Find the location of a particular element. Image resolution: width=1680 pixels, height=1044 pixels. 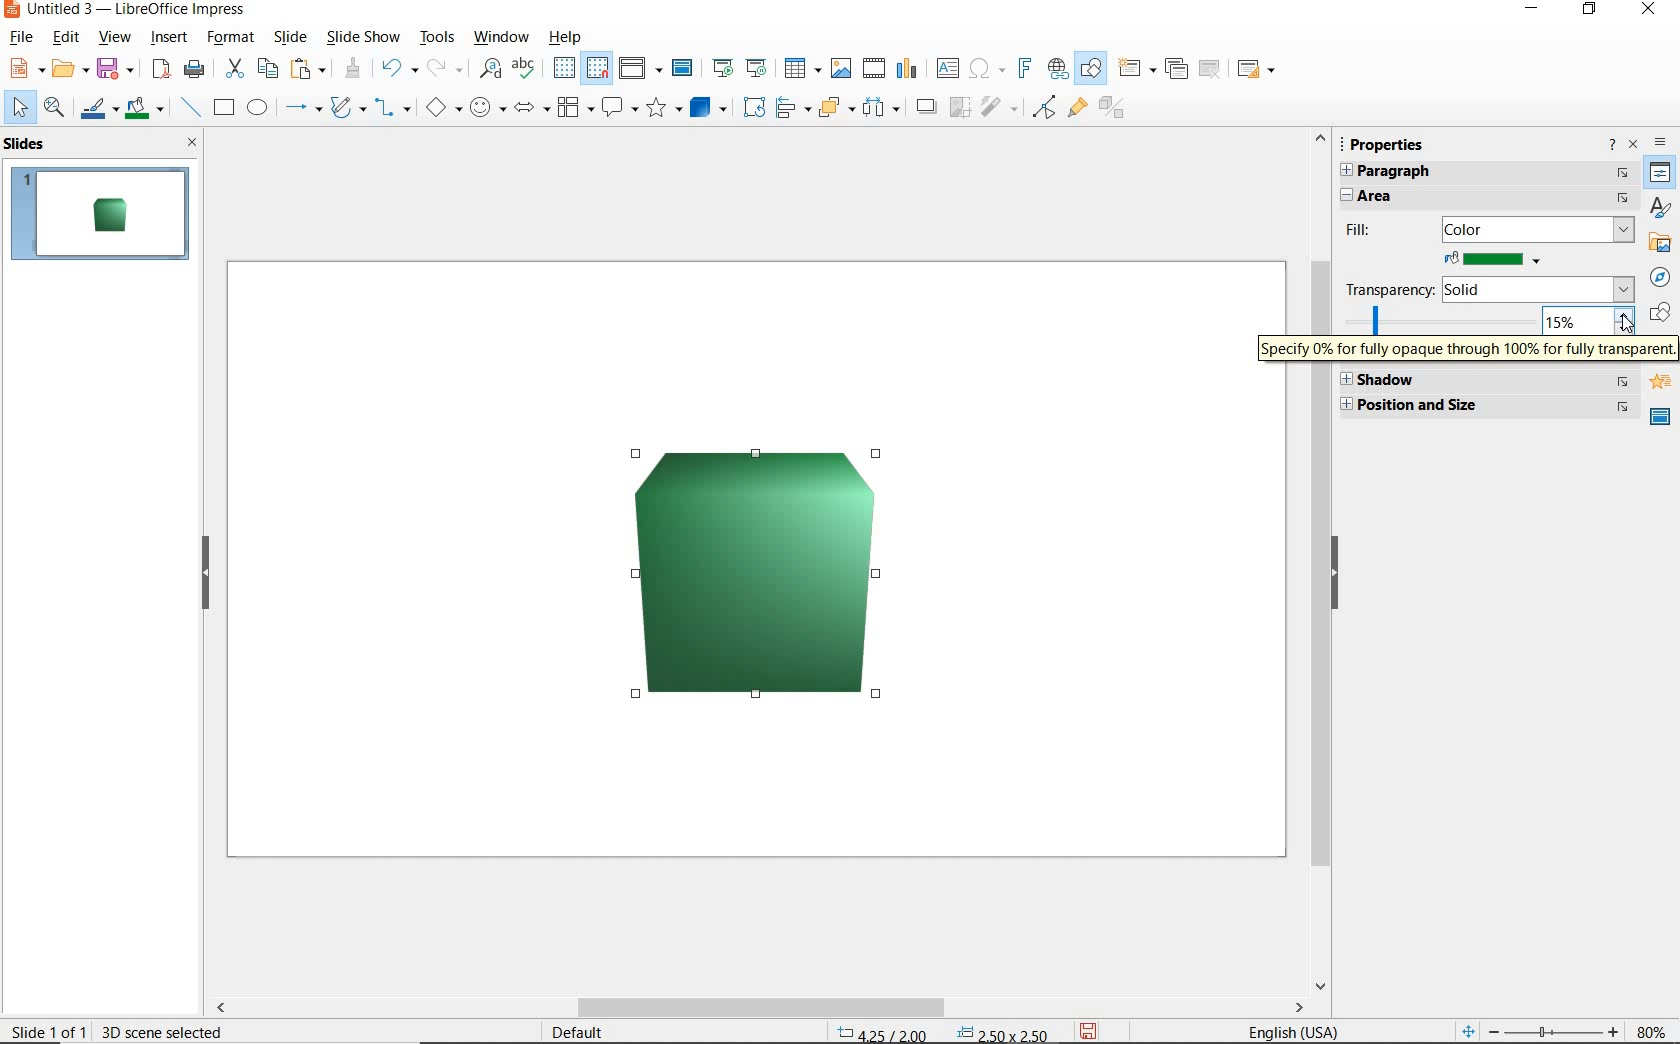

flowchart is located at coordinates (575, 107).